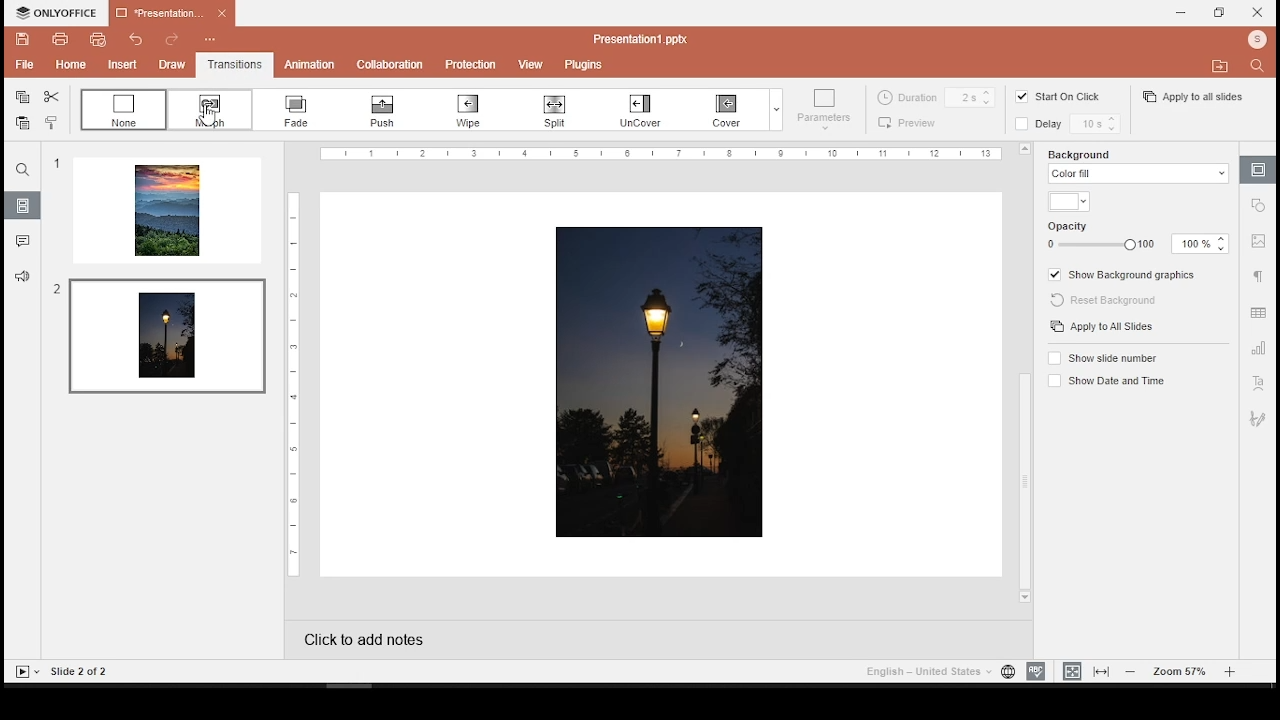 The width and height of the screenshot is (1280, 720). I want to click on find, so click(23, 170).